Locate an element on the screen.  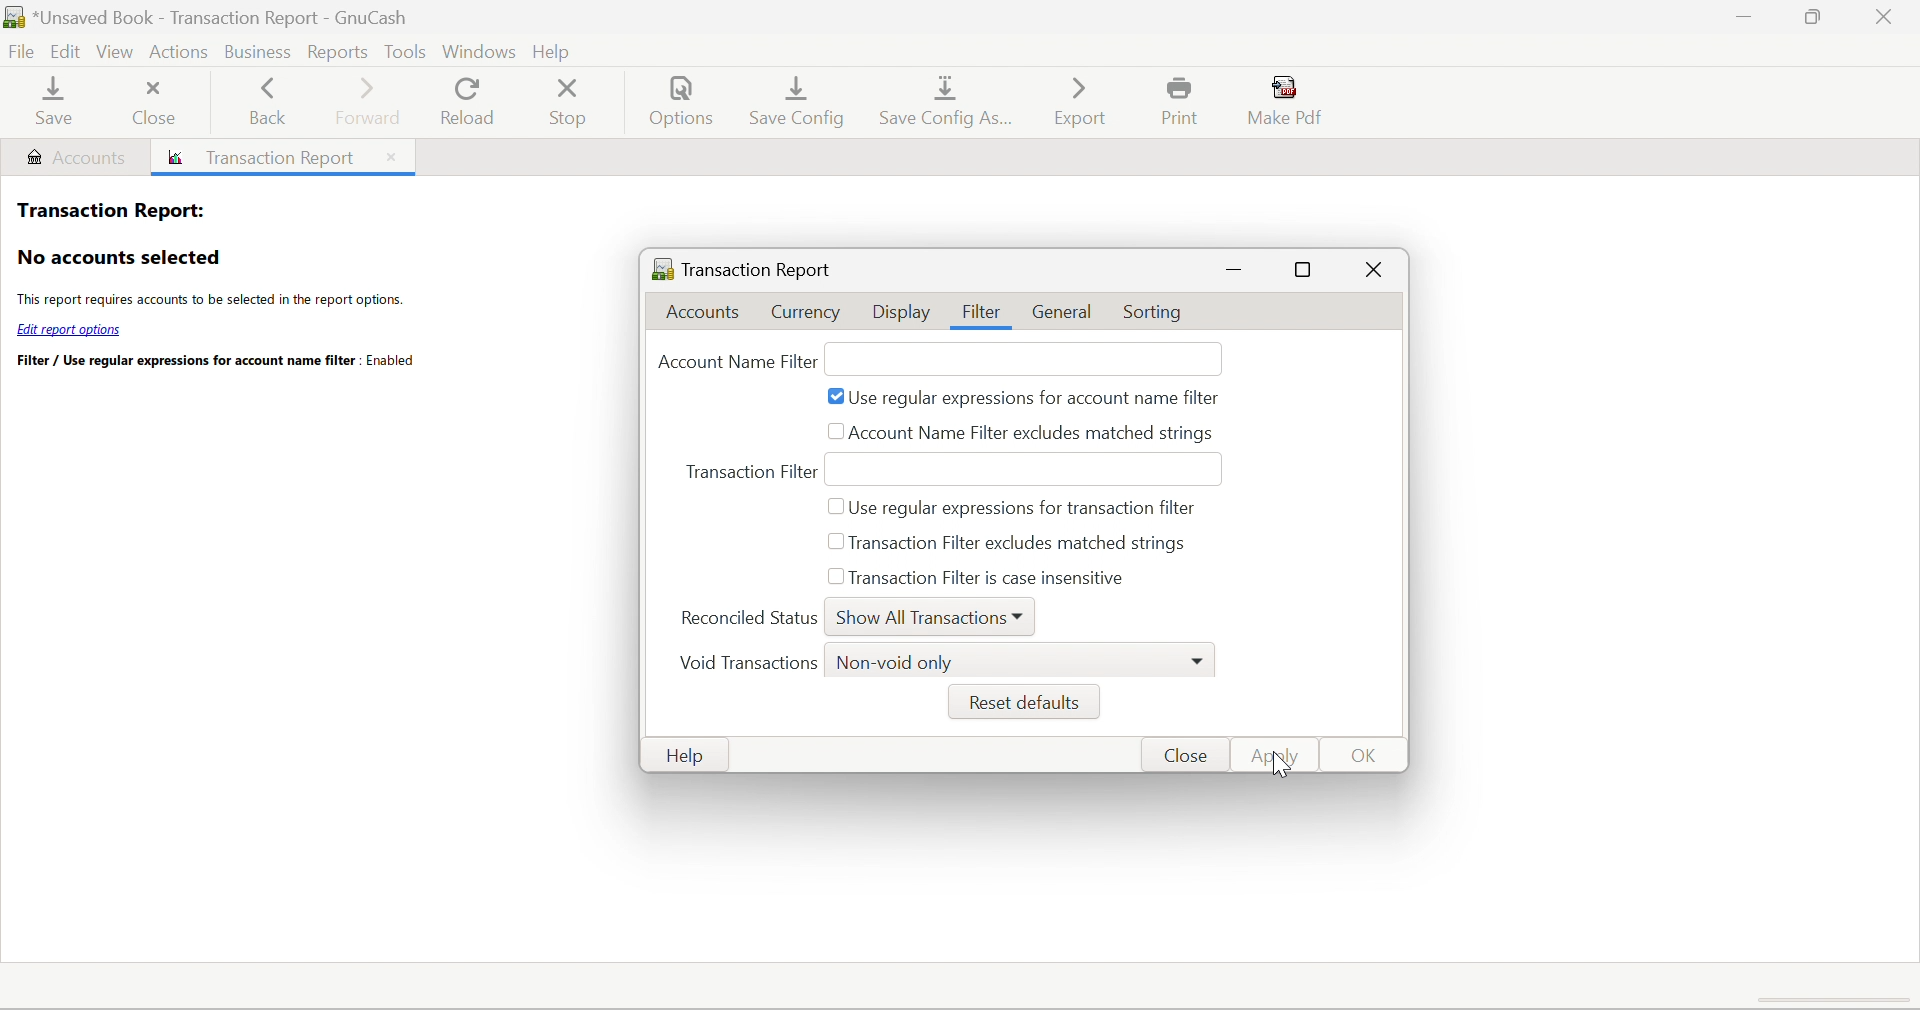
Minimize is located at coordinates (1739, 18).